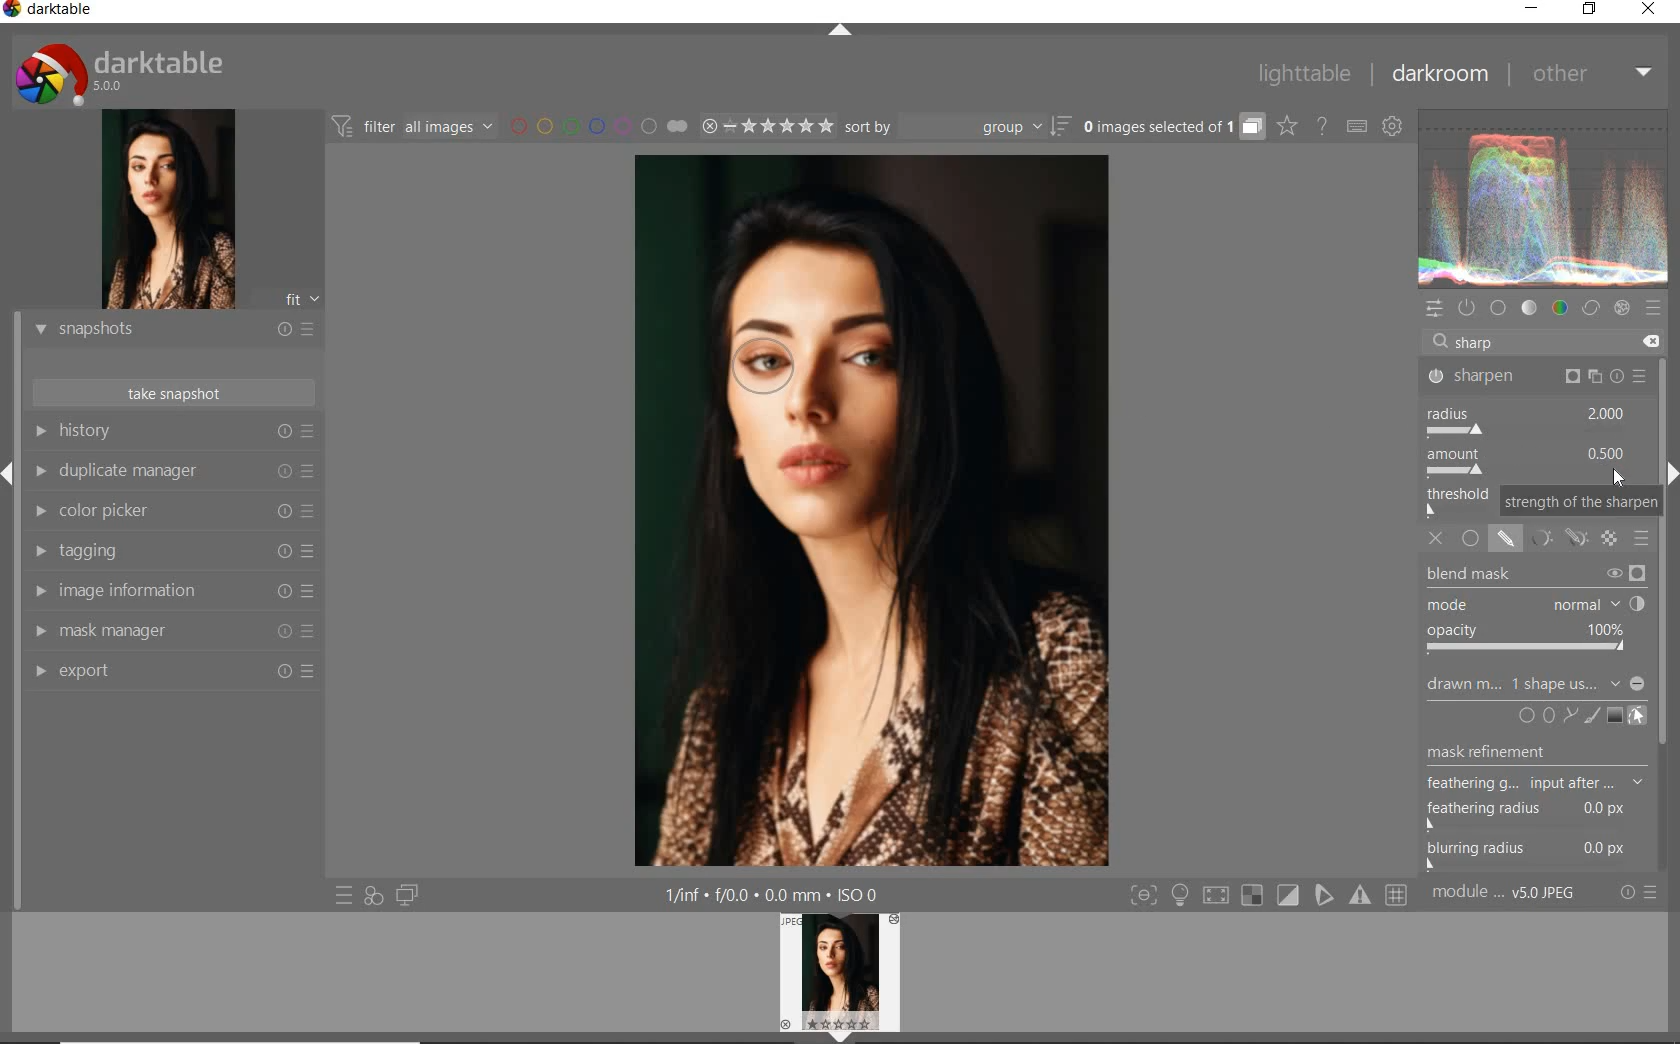 Image resolution: width=1680 pixels, height=1044 pixels. Describe the element at coordinates (373, 896) in the screenshot. I see `quick access for applying any of your styles` at that location.